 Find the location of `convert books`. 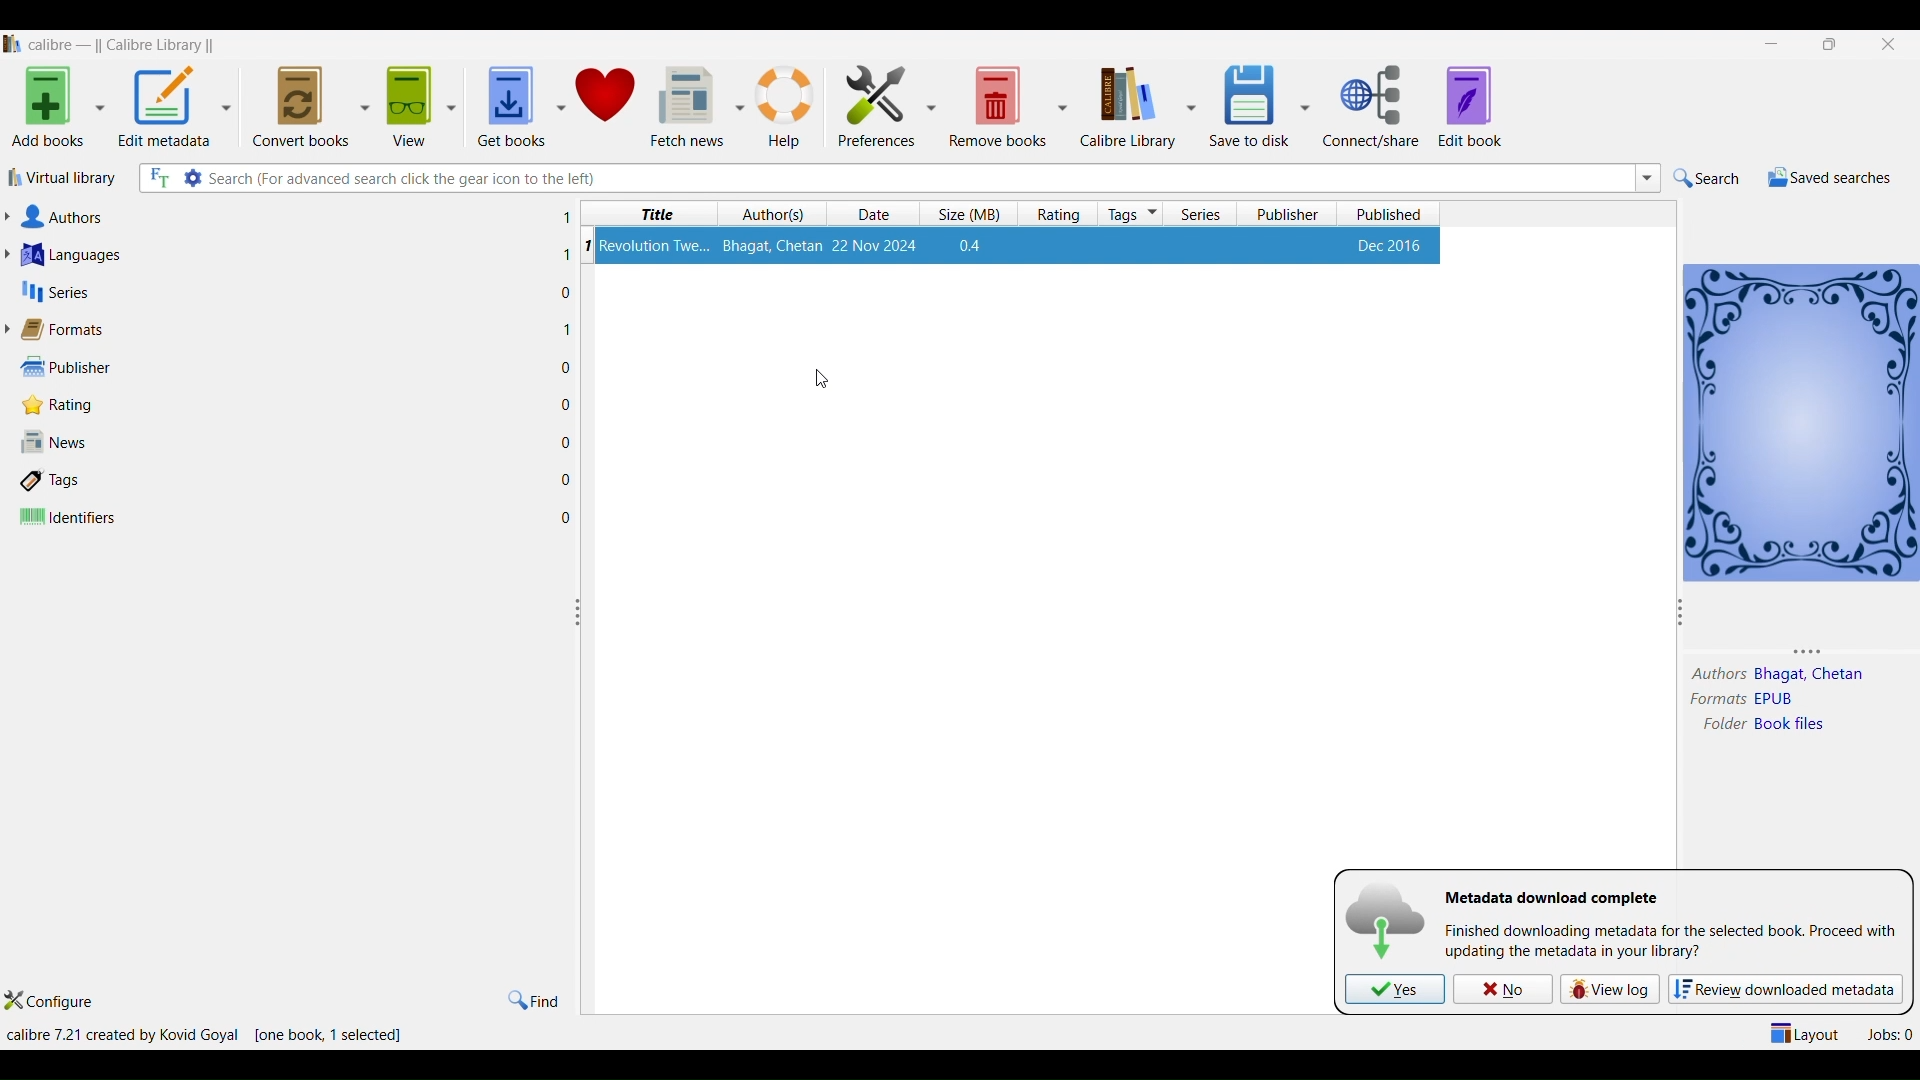

convert books is located at coordinates (299, 103).